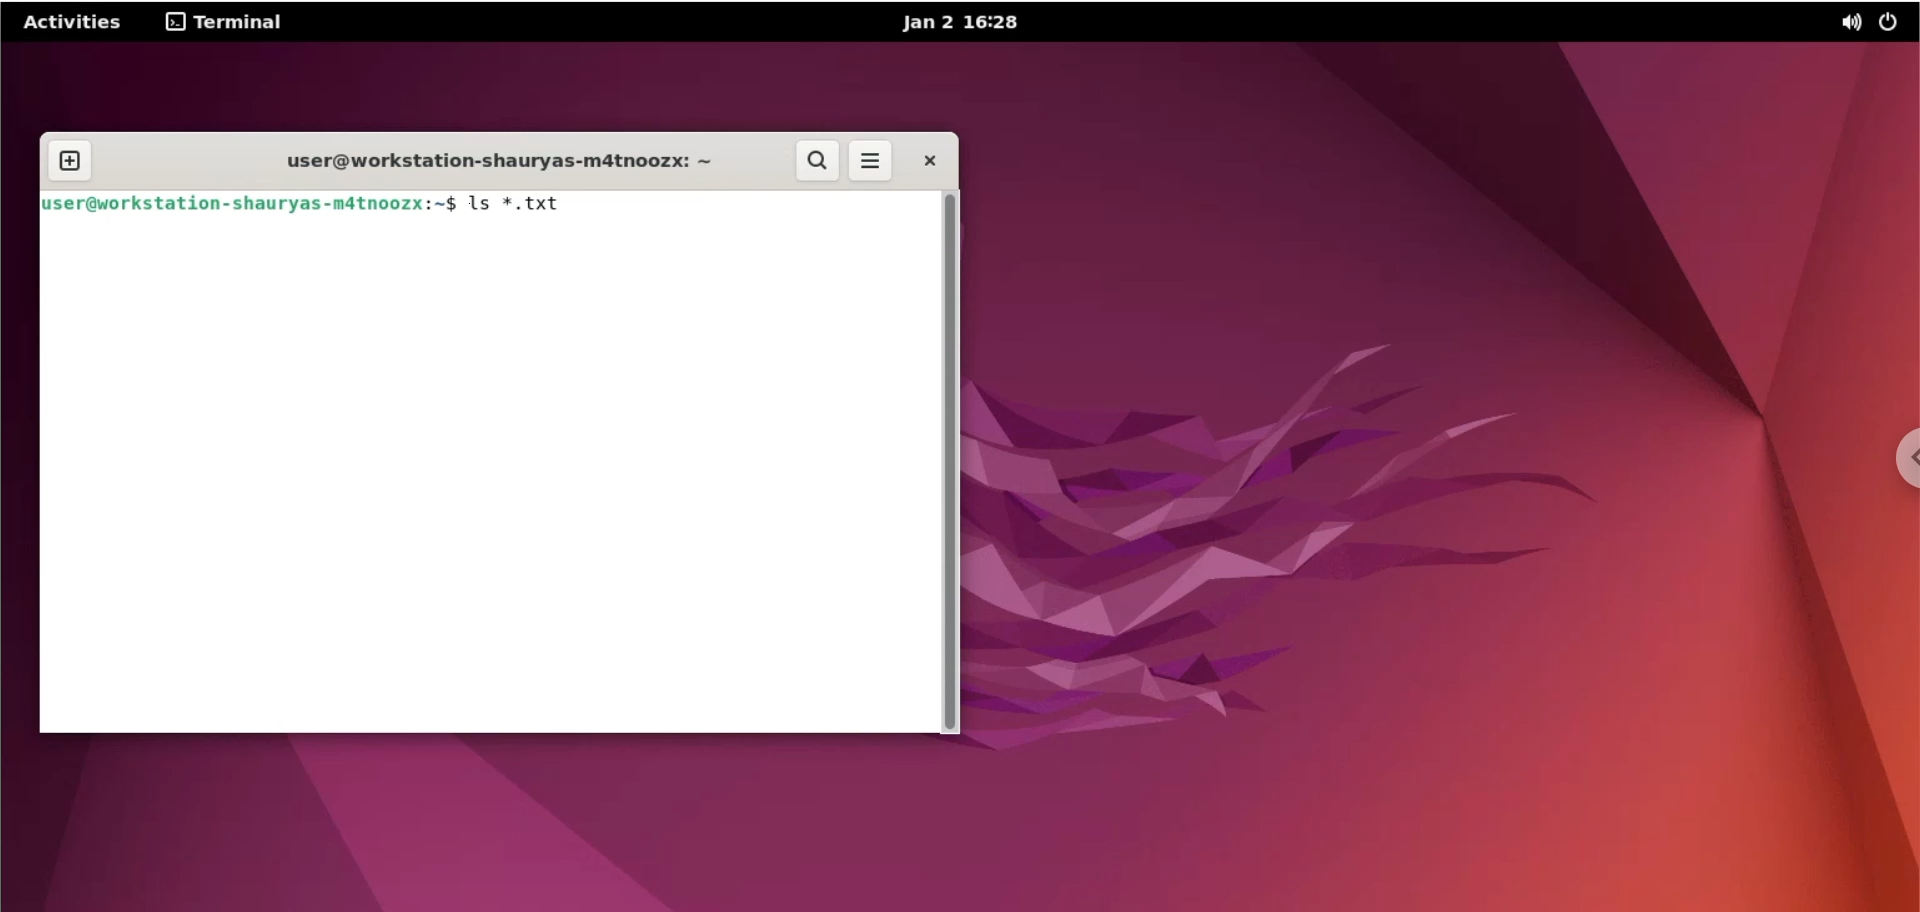  What do you see at coordinates (868, 162) in the screenshot?
I see `more options` at bounding box center [868, 162].